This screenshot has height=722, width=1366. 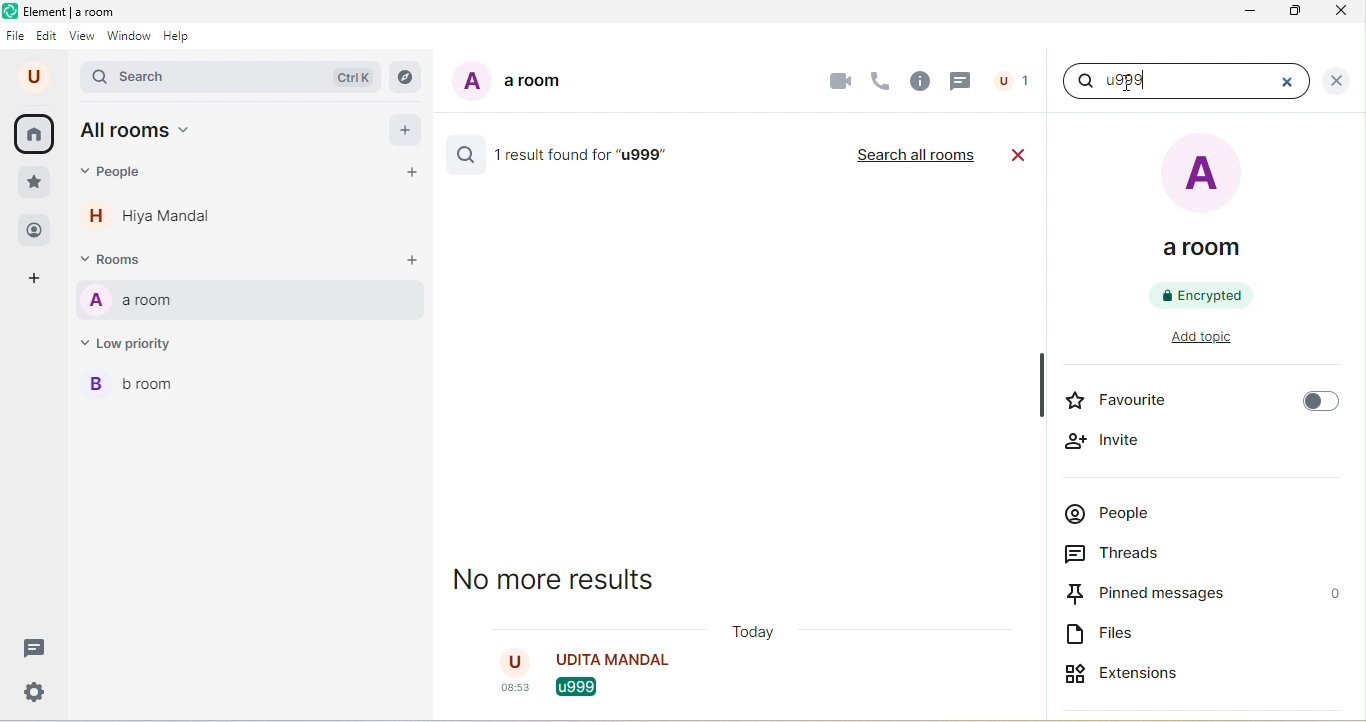 What do you see at coordinates (38, 134) in the screenshot?
I see `home` at bounding box center [38, 134].